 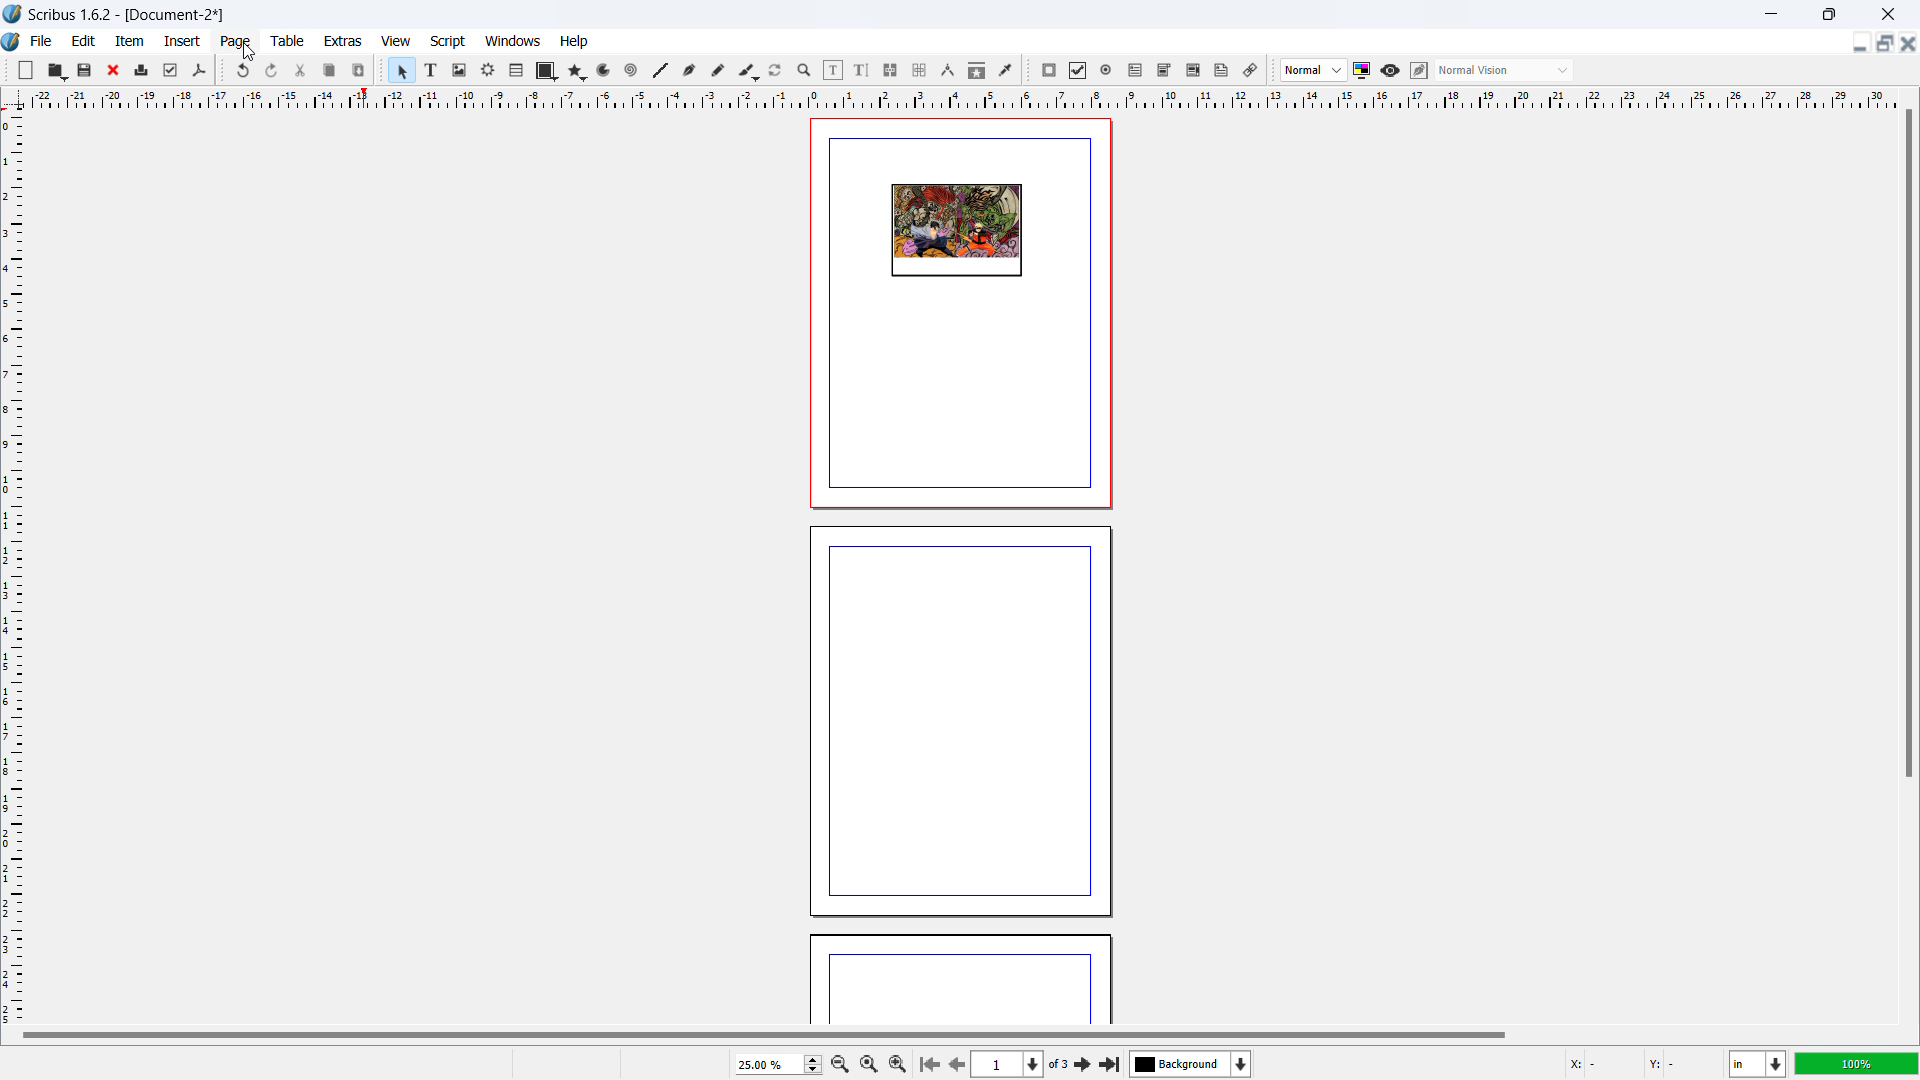 I want to click on next page, so click(x=1084, y=1063).